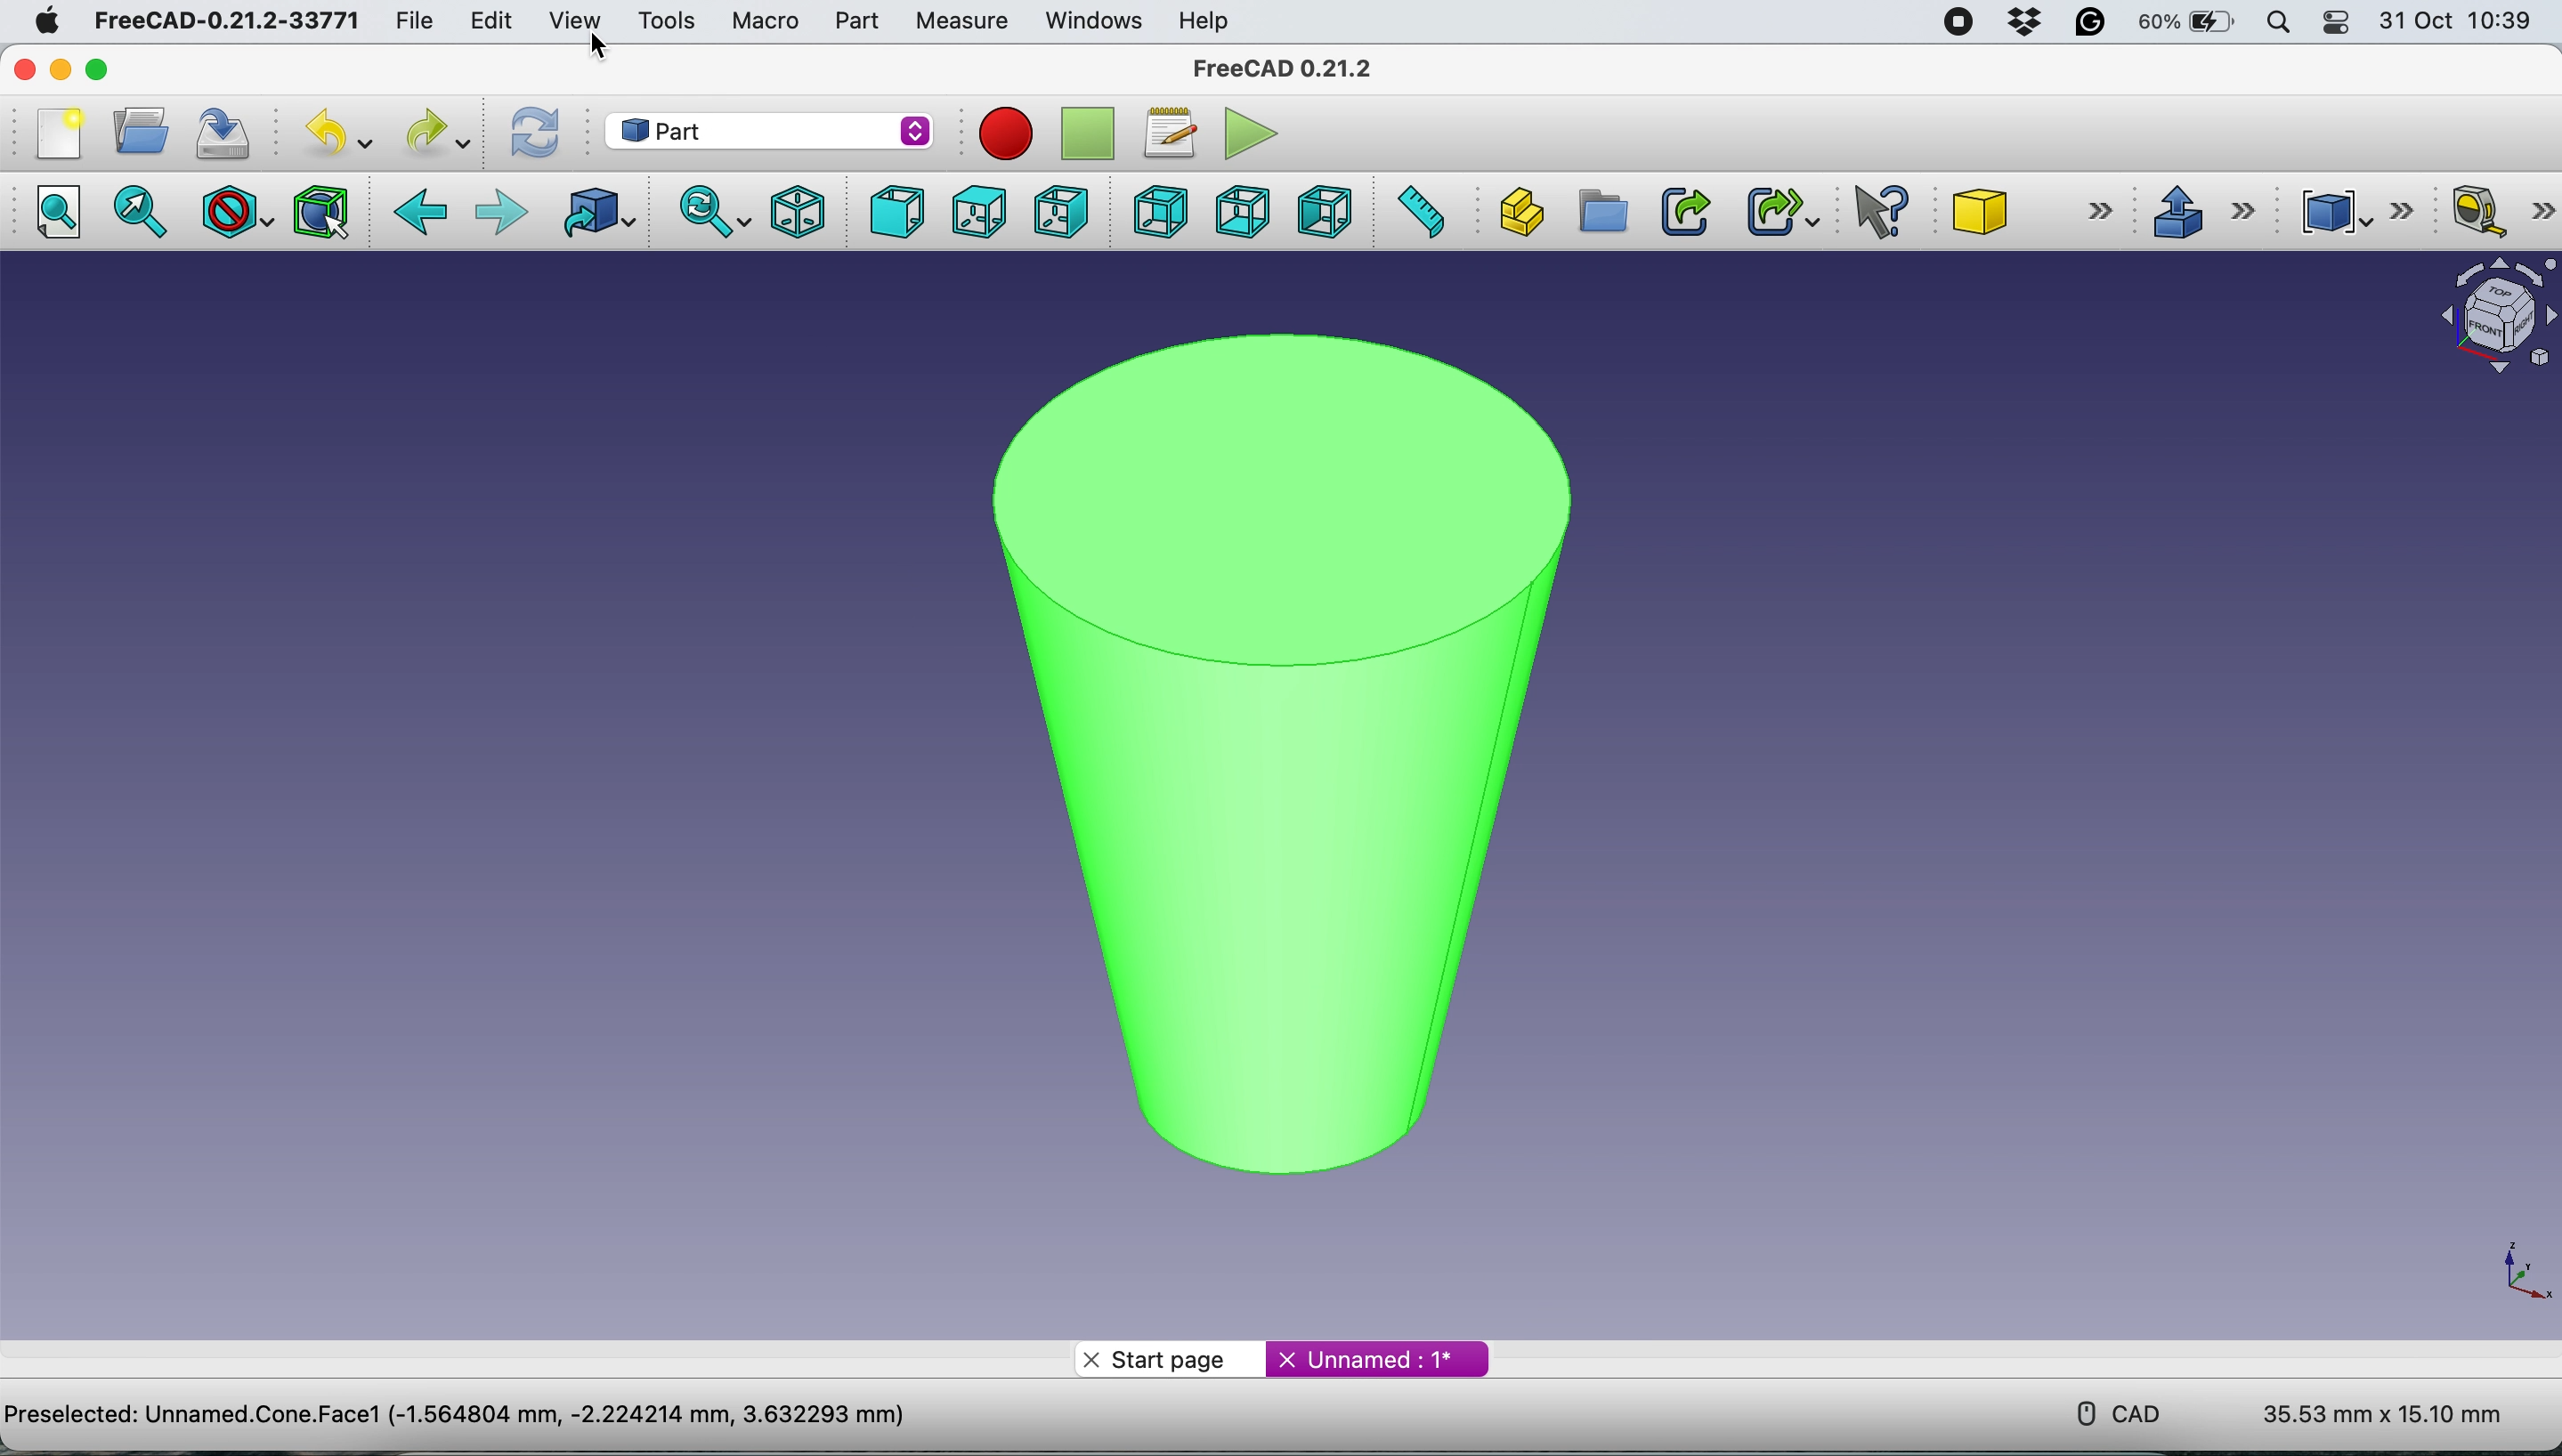 Image resolution: width=2562 pixels, height=1456 pixels. What do you see at coordinates (60, 68) in the screenshot?
I see `minimise` at bounding box center [60, 68].